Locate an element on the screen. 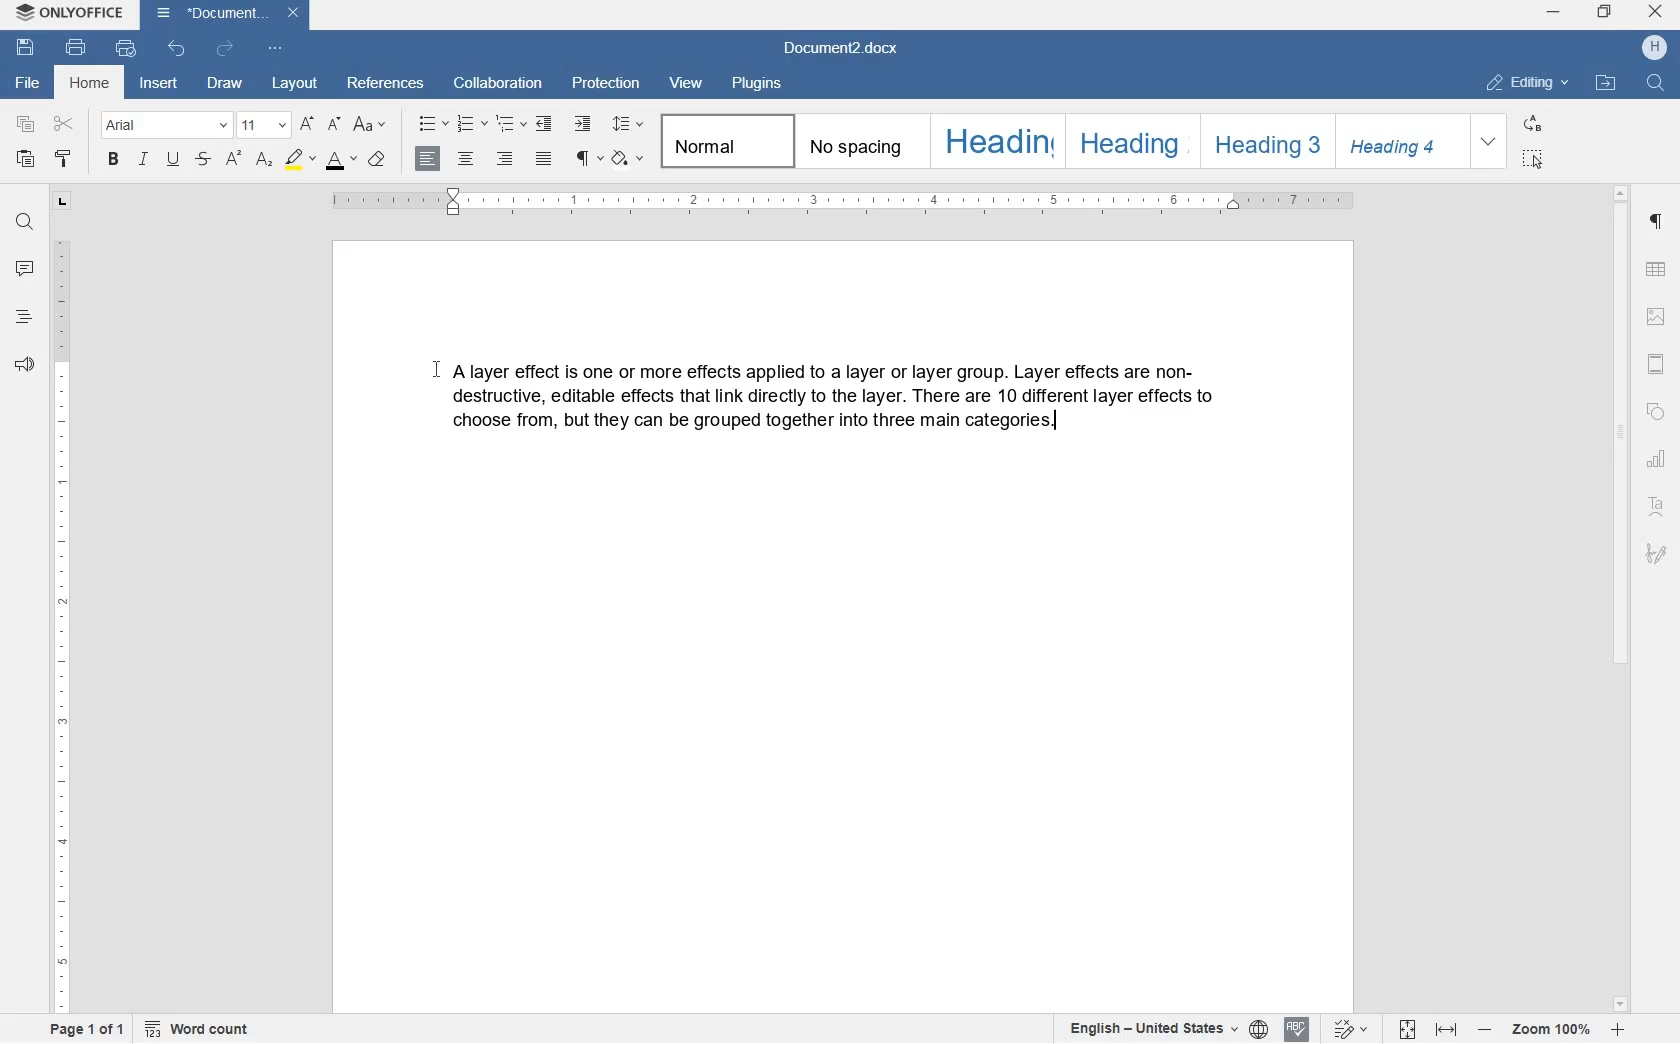 This screenshot has width=1680, height=1044. decrease indent is located at coordinates (548, 123).